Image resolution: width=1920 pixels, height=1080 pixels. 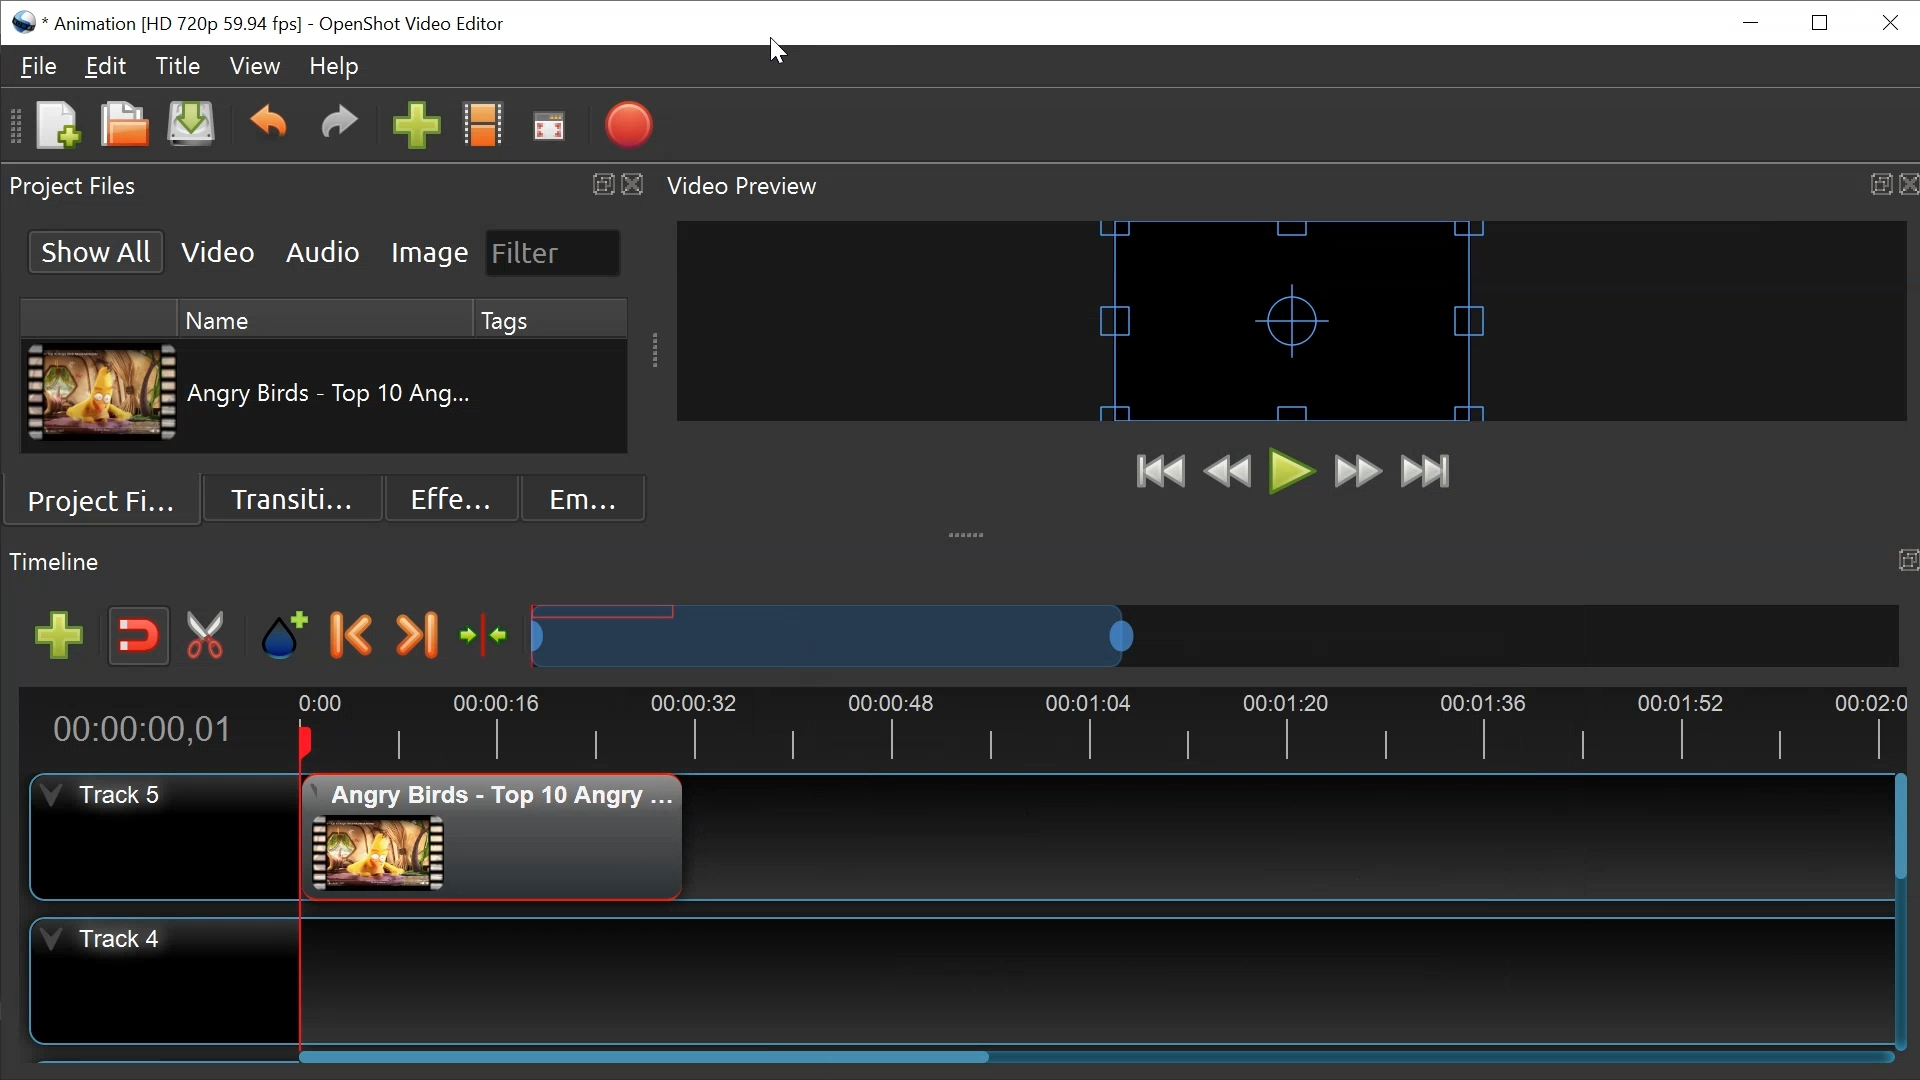 I want to click on Add Marker, so click(x=285, y=634).